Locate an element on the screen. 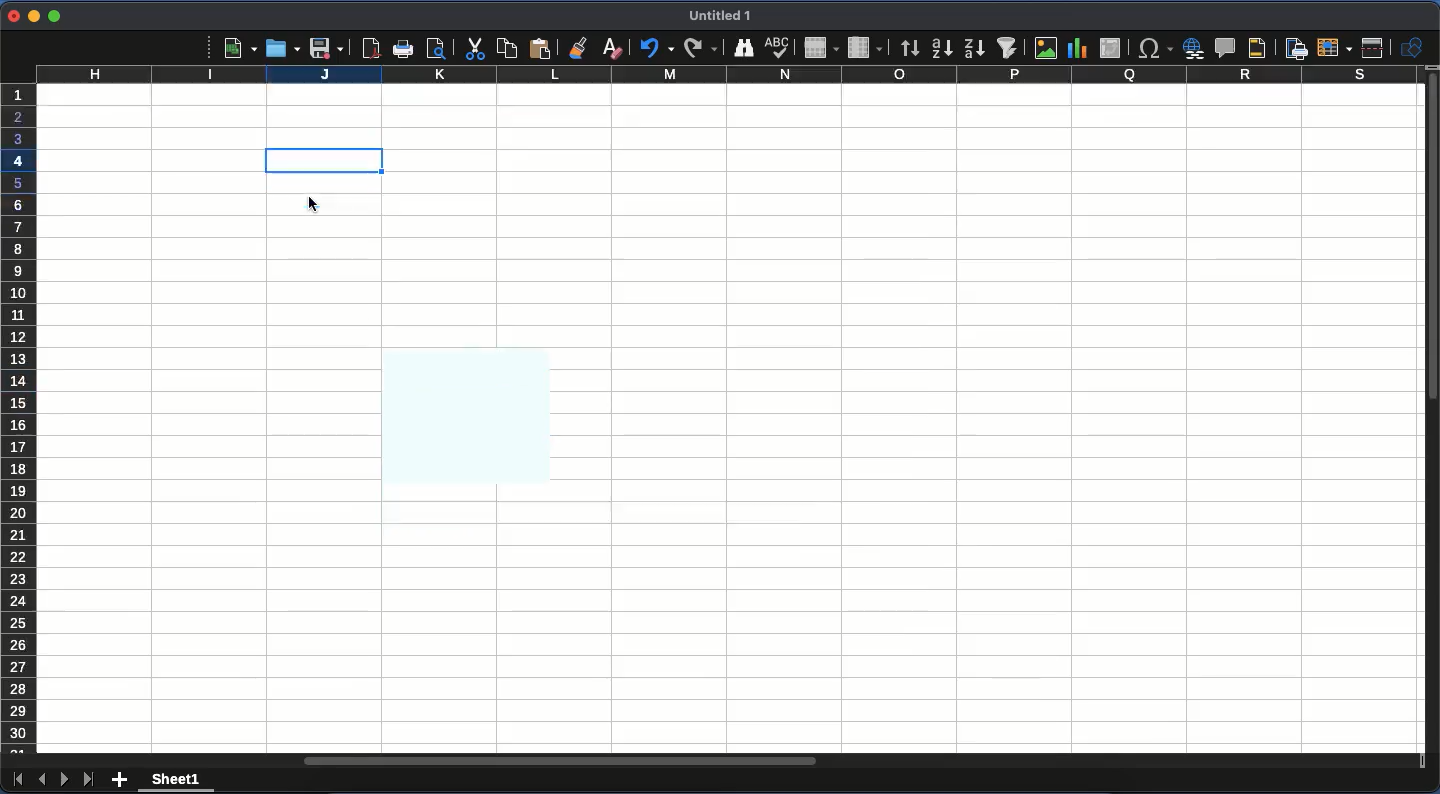 The width and height of the screenshot is (1440, 794). freeze rows and columns is located at coordinates (1334, 47).